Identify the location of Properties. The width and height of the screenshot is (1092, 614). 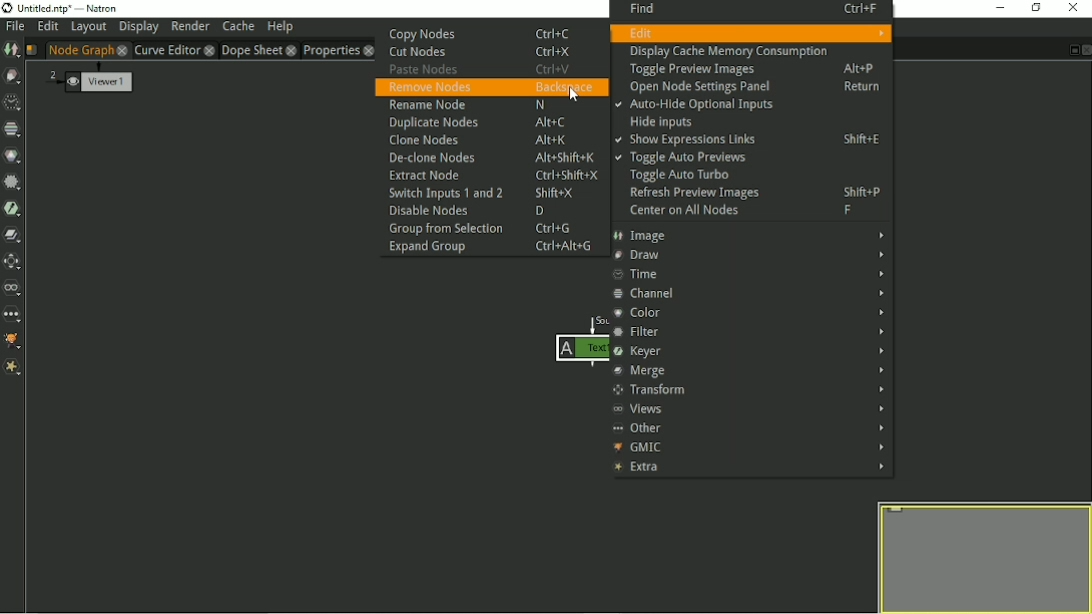
(330, 50).